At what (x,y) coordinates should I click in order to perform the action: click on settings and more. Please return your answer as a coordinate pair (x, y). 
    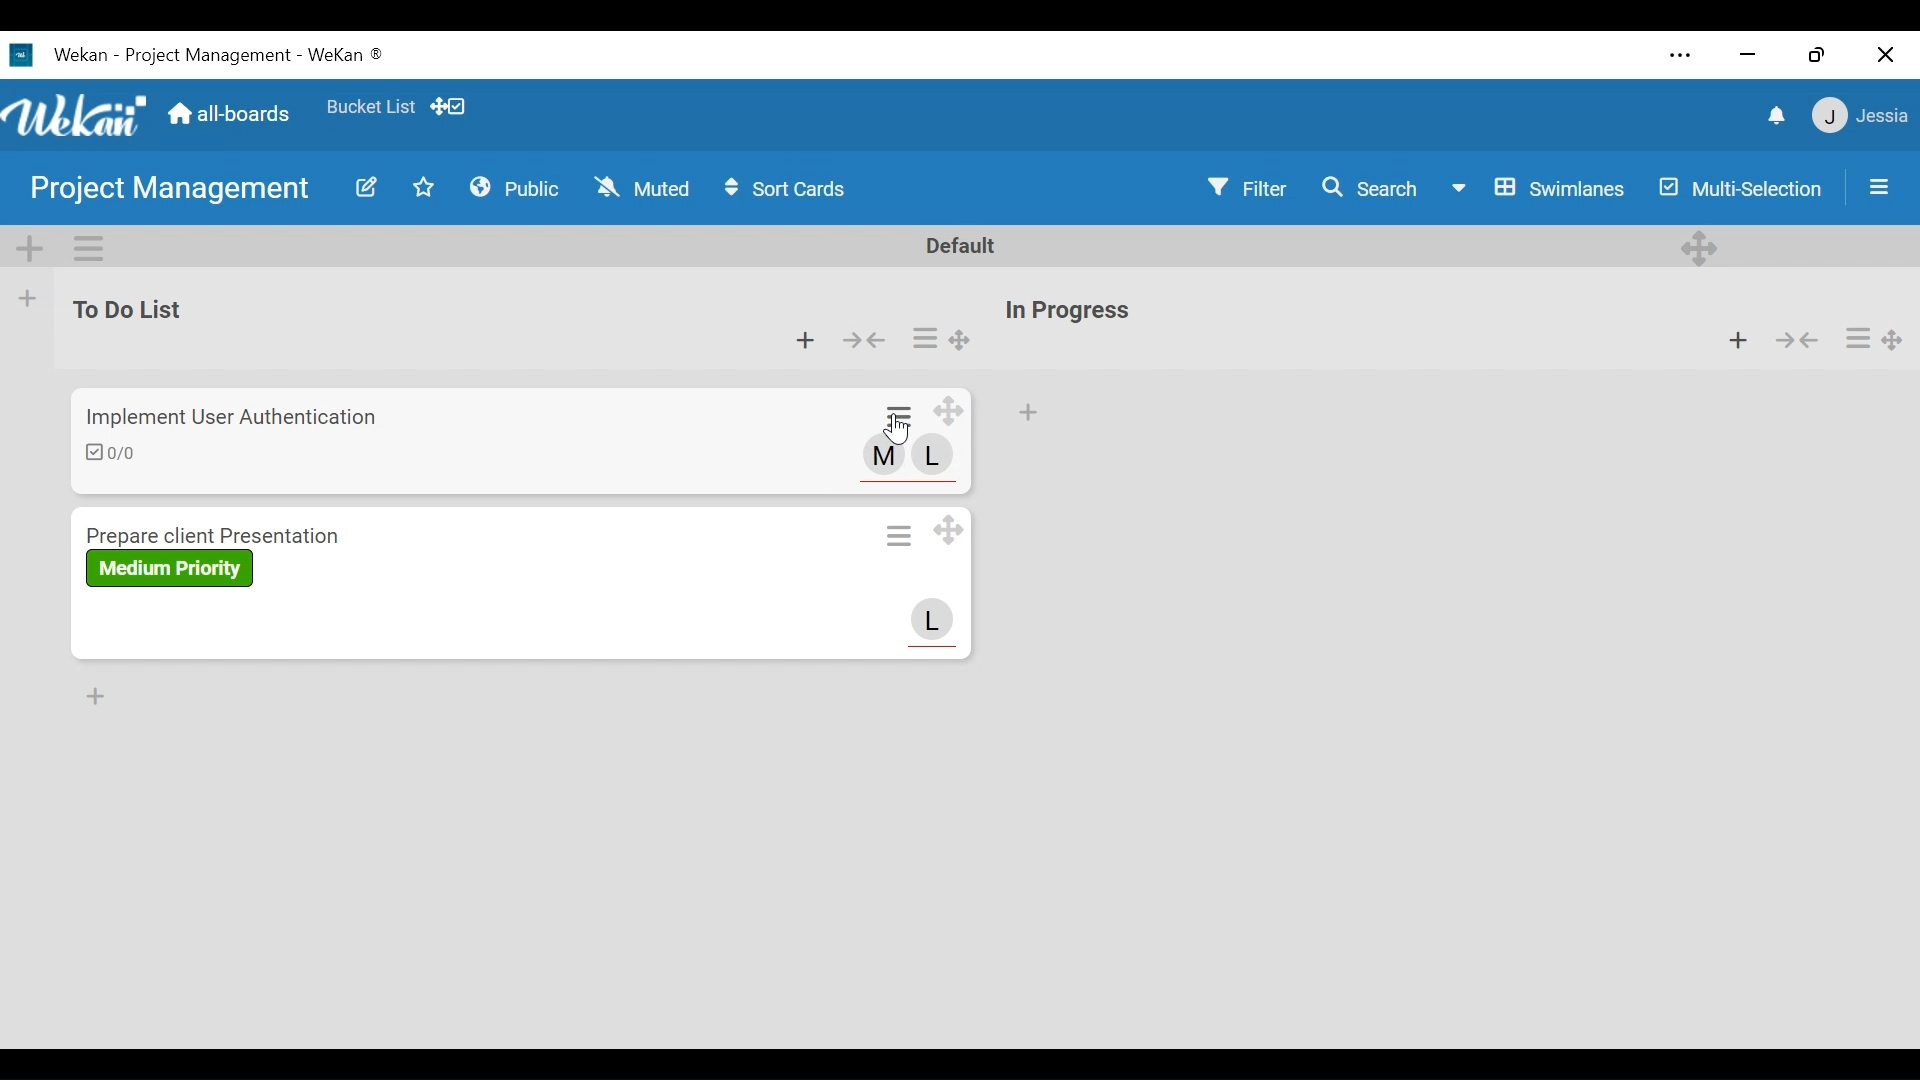
    Looking at the image, I should click on (1684, 57).